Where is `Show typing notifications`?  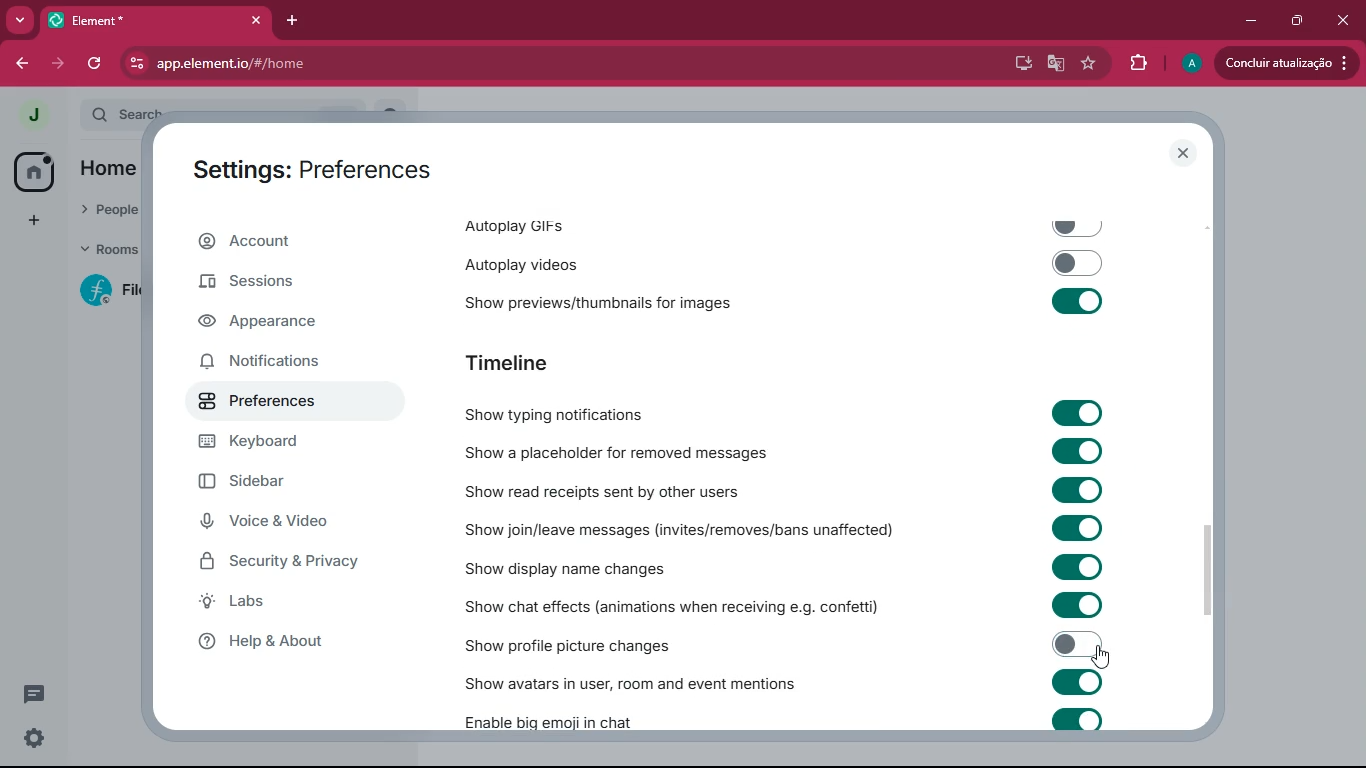
Show typing notifications is located at coordinates (784, 411).